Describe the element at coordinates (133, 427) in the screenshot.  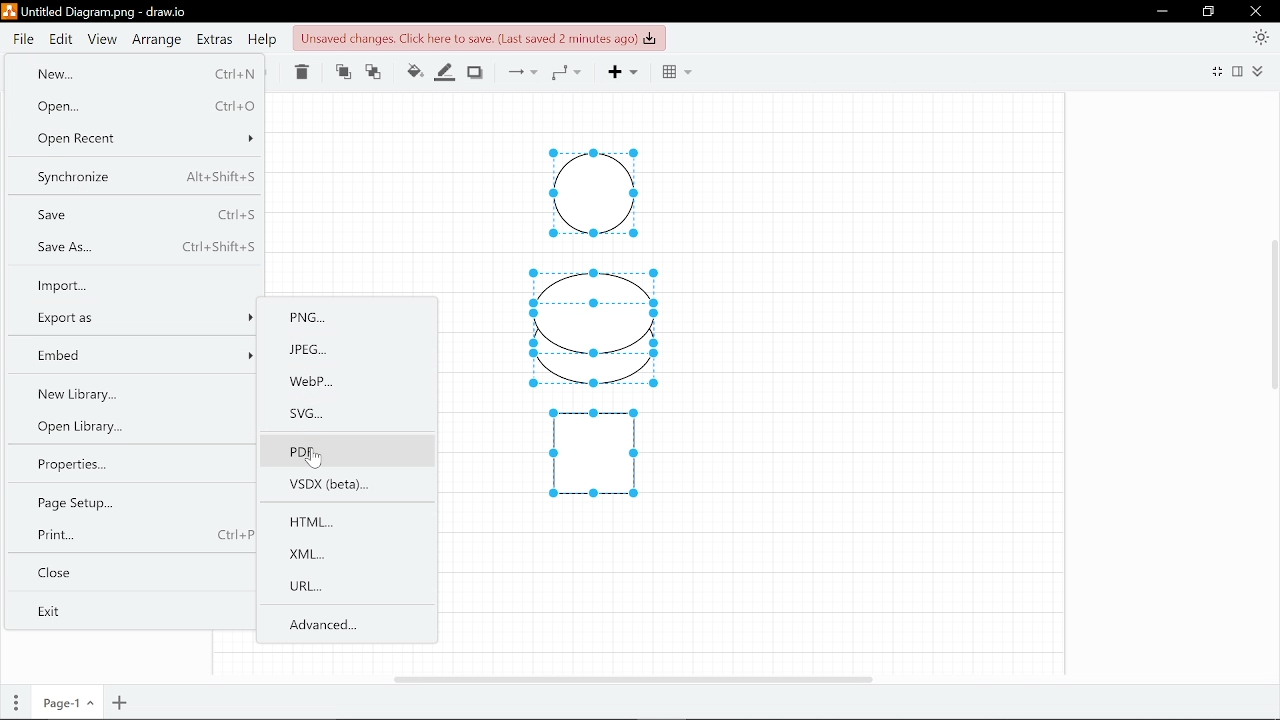
I see `Open library` at that location.